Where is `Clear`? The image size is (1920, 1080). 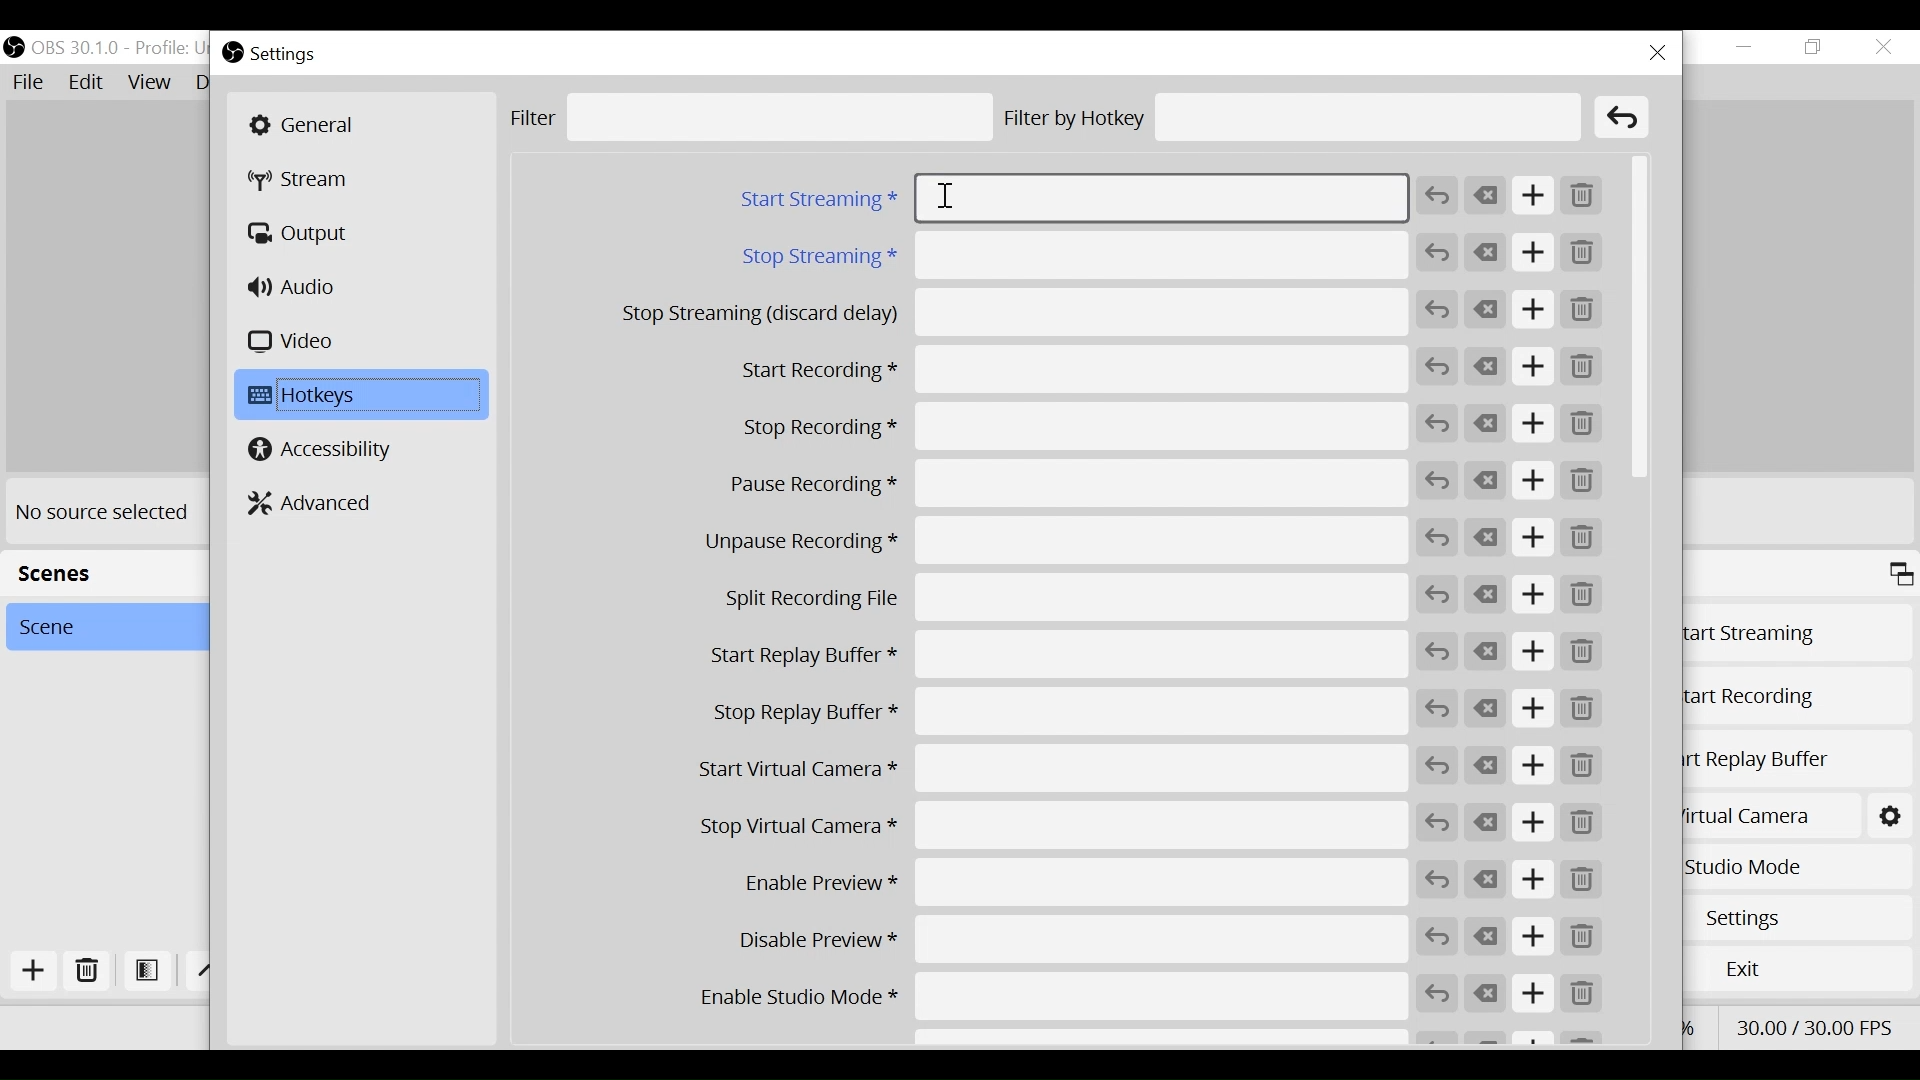
Clear is located at coordinates (1487, 824).